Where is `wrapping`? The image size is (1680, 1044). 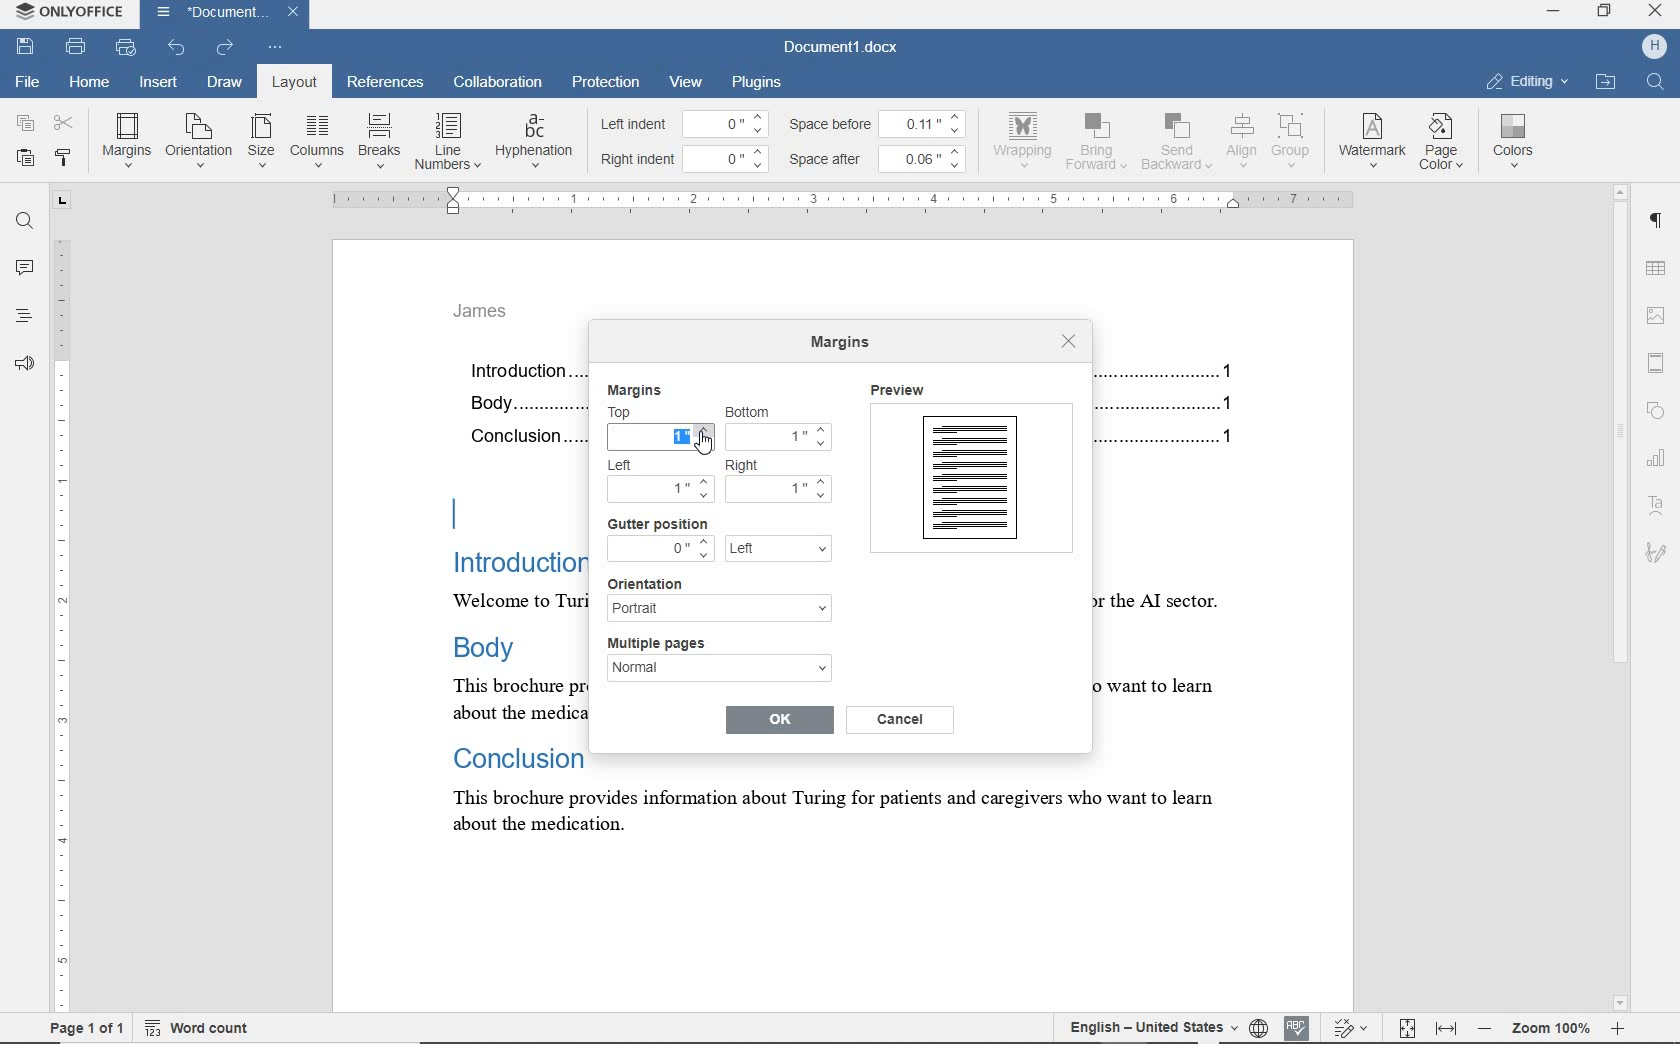 wrapping is located at coordinates (1026, 139).